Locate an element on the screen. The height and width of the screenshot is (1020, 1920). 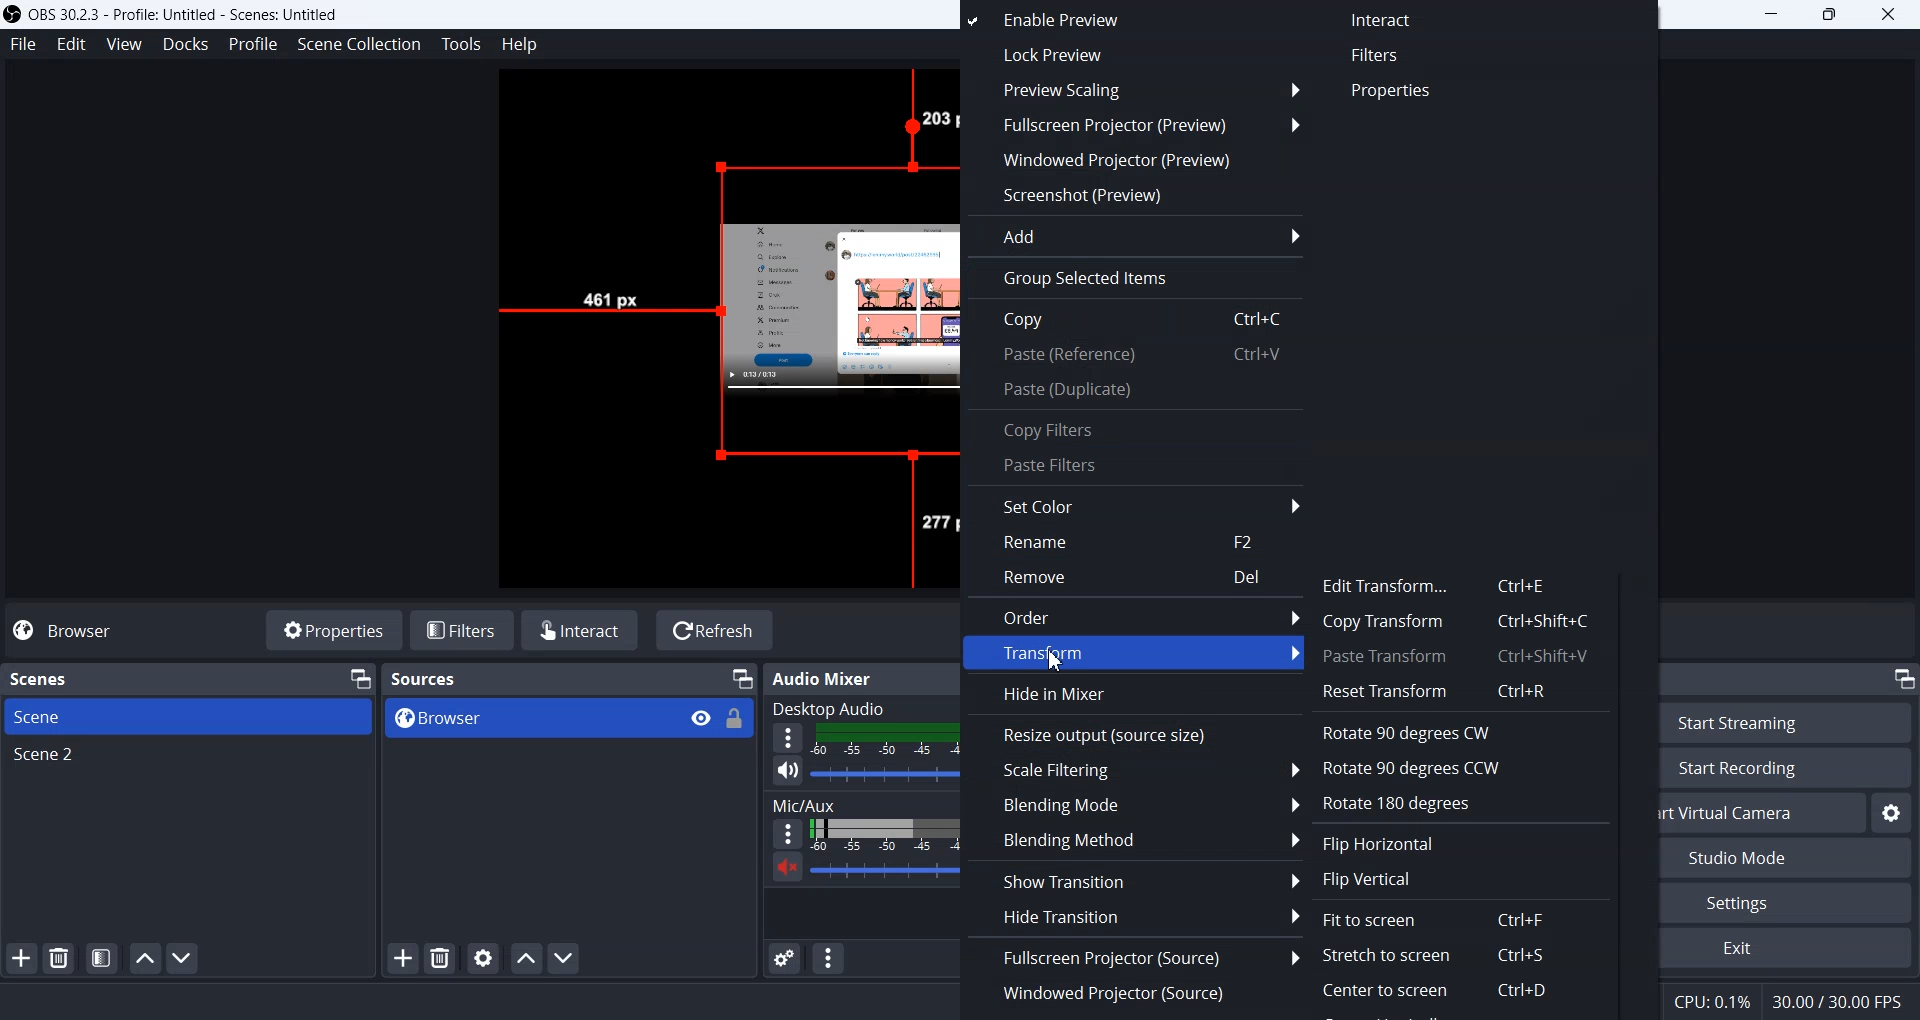
Profile is located at coordinates (252, 43).